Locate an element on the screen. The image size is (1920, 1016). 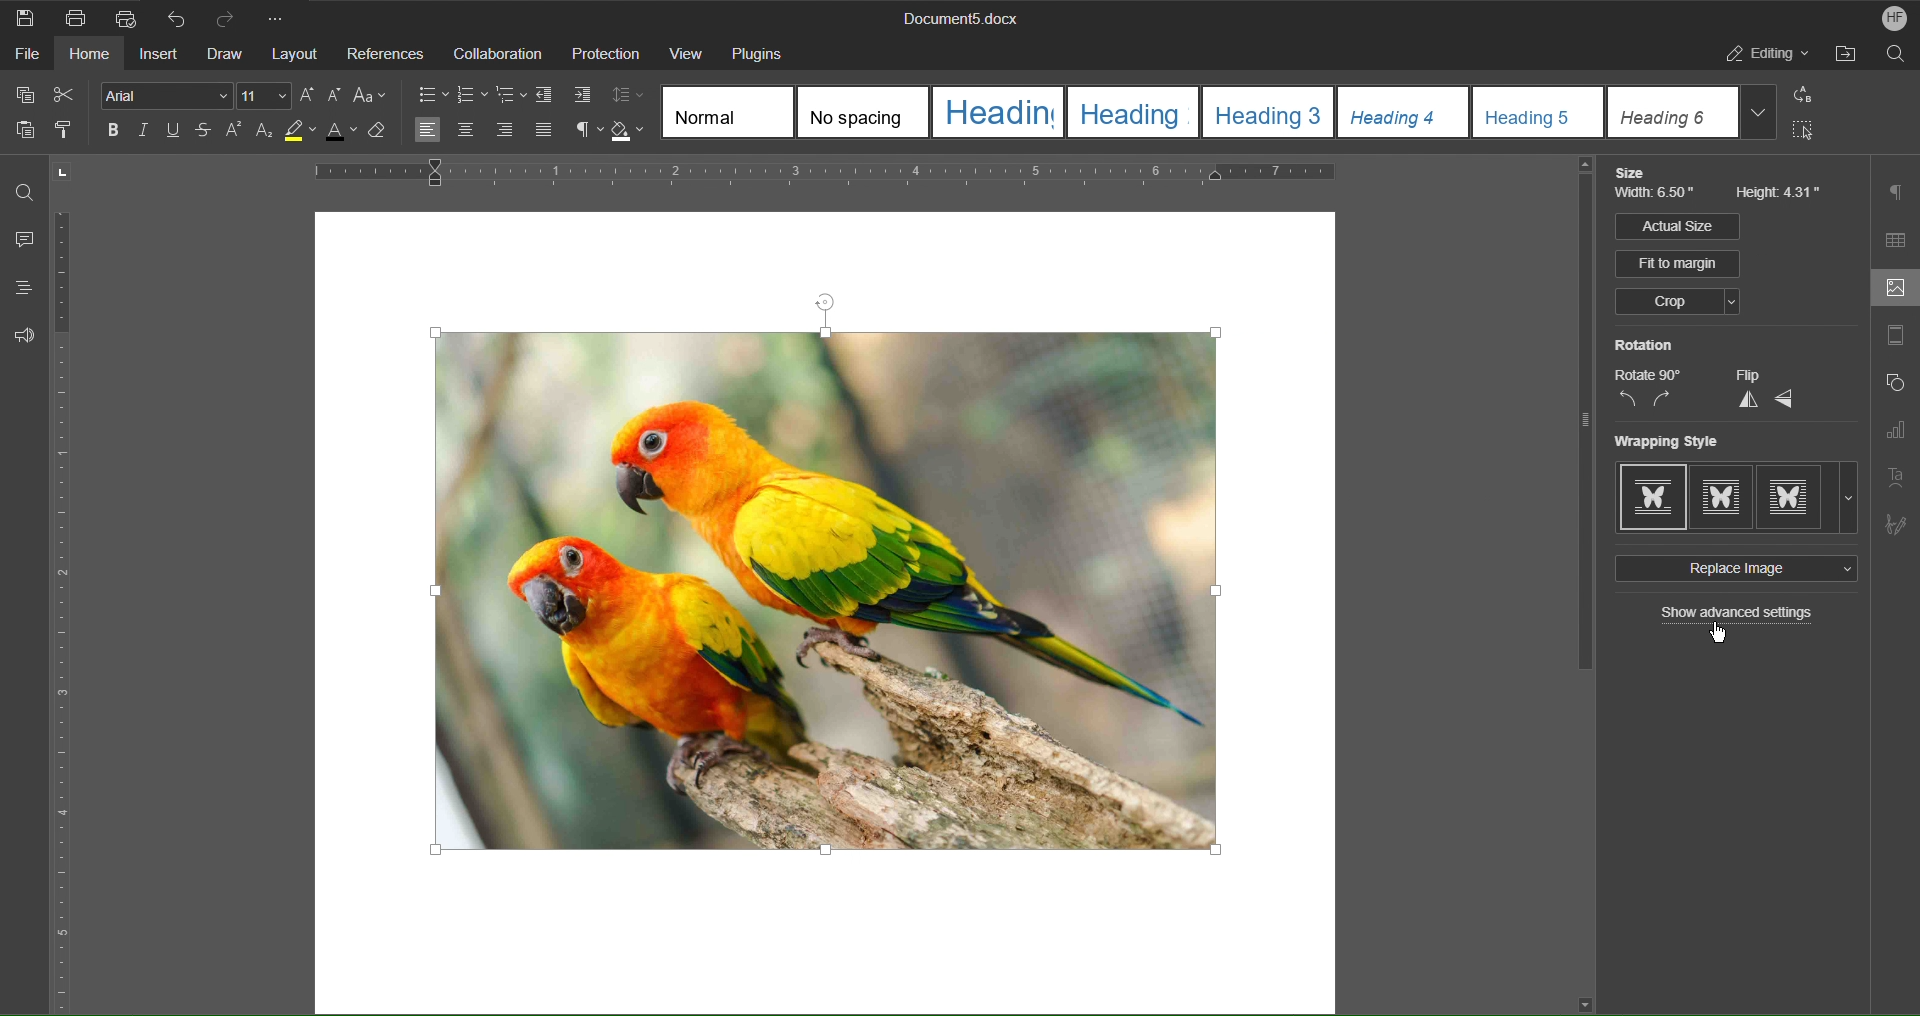
Show advanced settings is located at coordinates (1739, 615).